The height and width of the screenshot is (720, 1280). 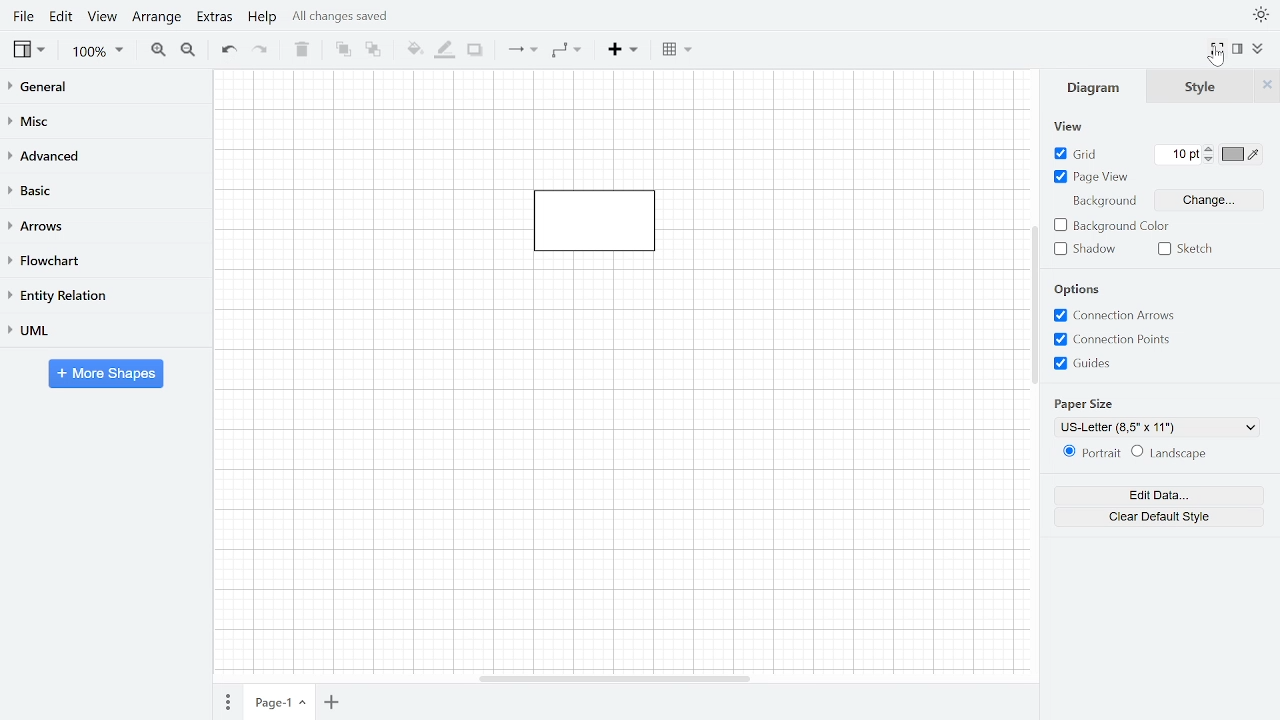 I want to click on Fullscreen, so click(x=1219, y=47).